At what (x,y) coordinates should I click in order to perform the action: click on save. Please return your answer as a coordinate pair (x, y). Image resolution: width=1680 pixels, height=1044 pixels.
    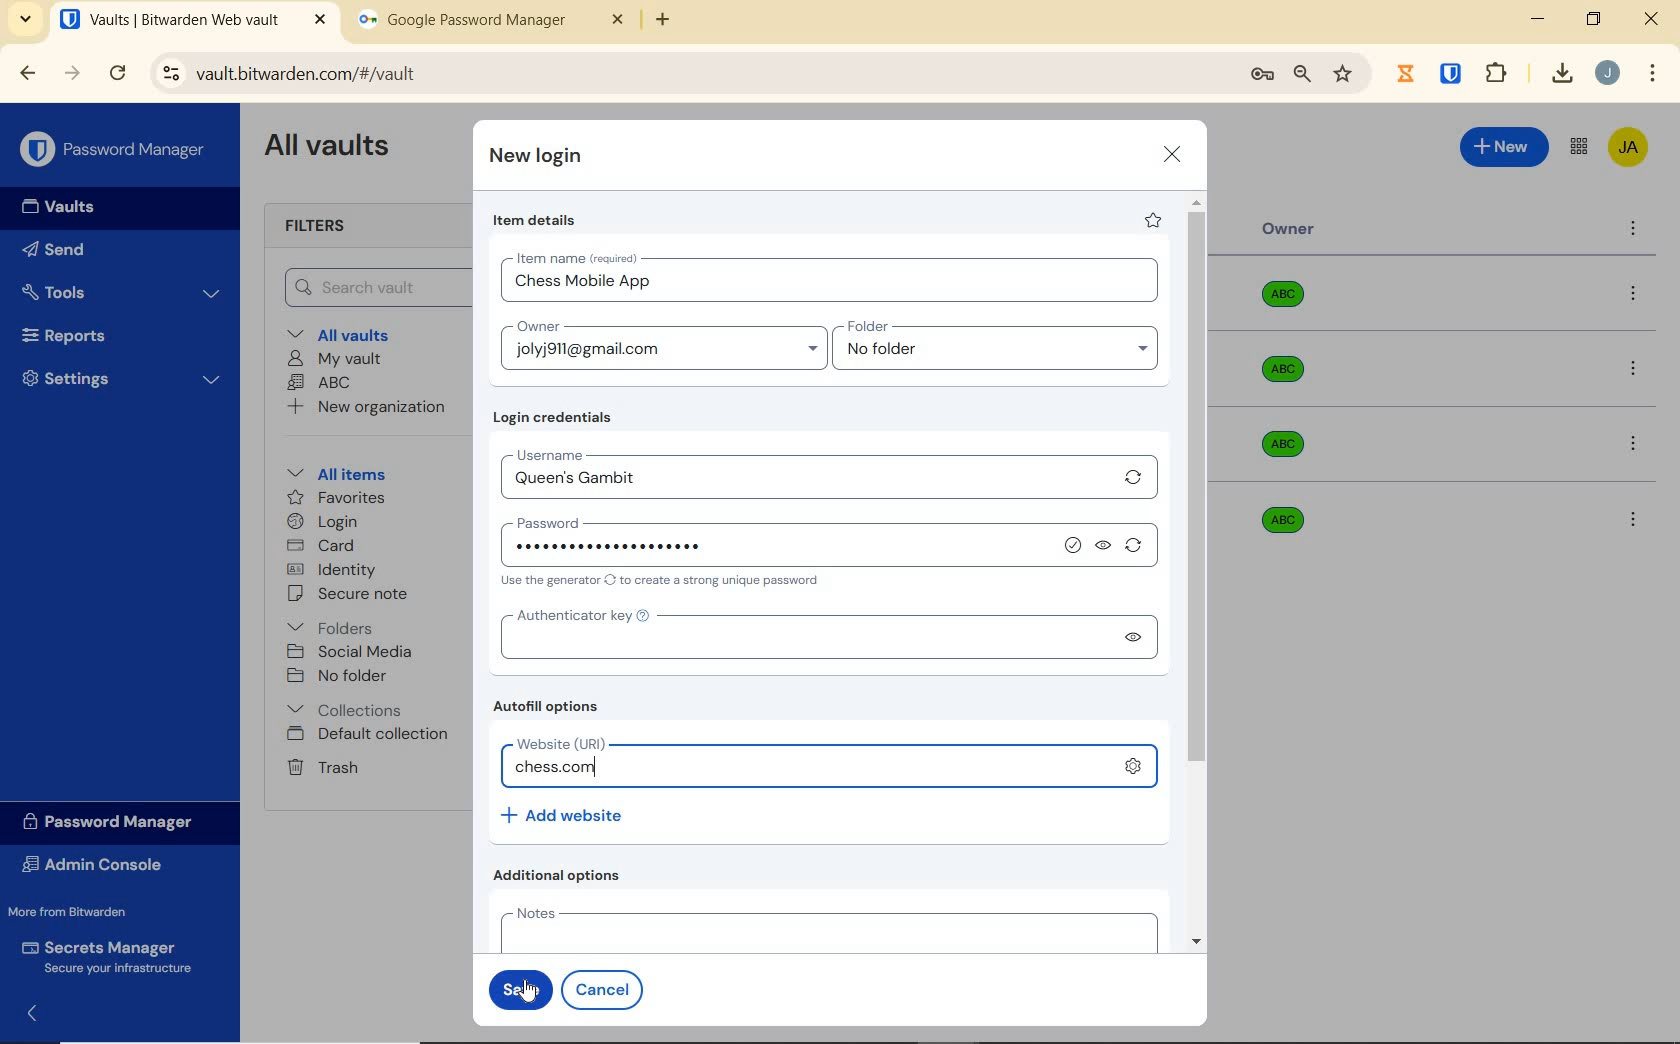
    Looking at the image, I should click on (519, 989).